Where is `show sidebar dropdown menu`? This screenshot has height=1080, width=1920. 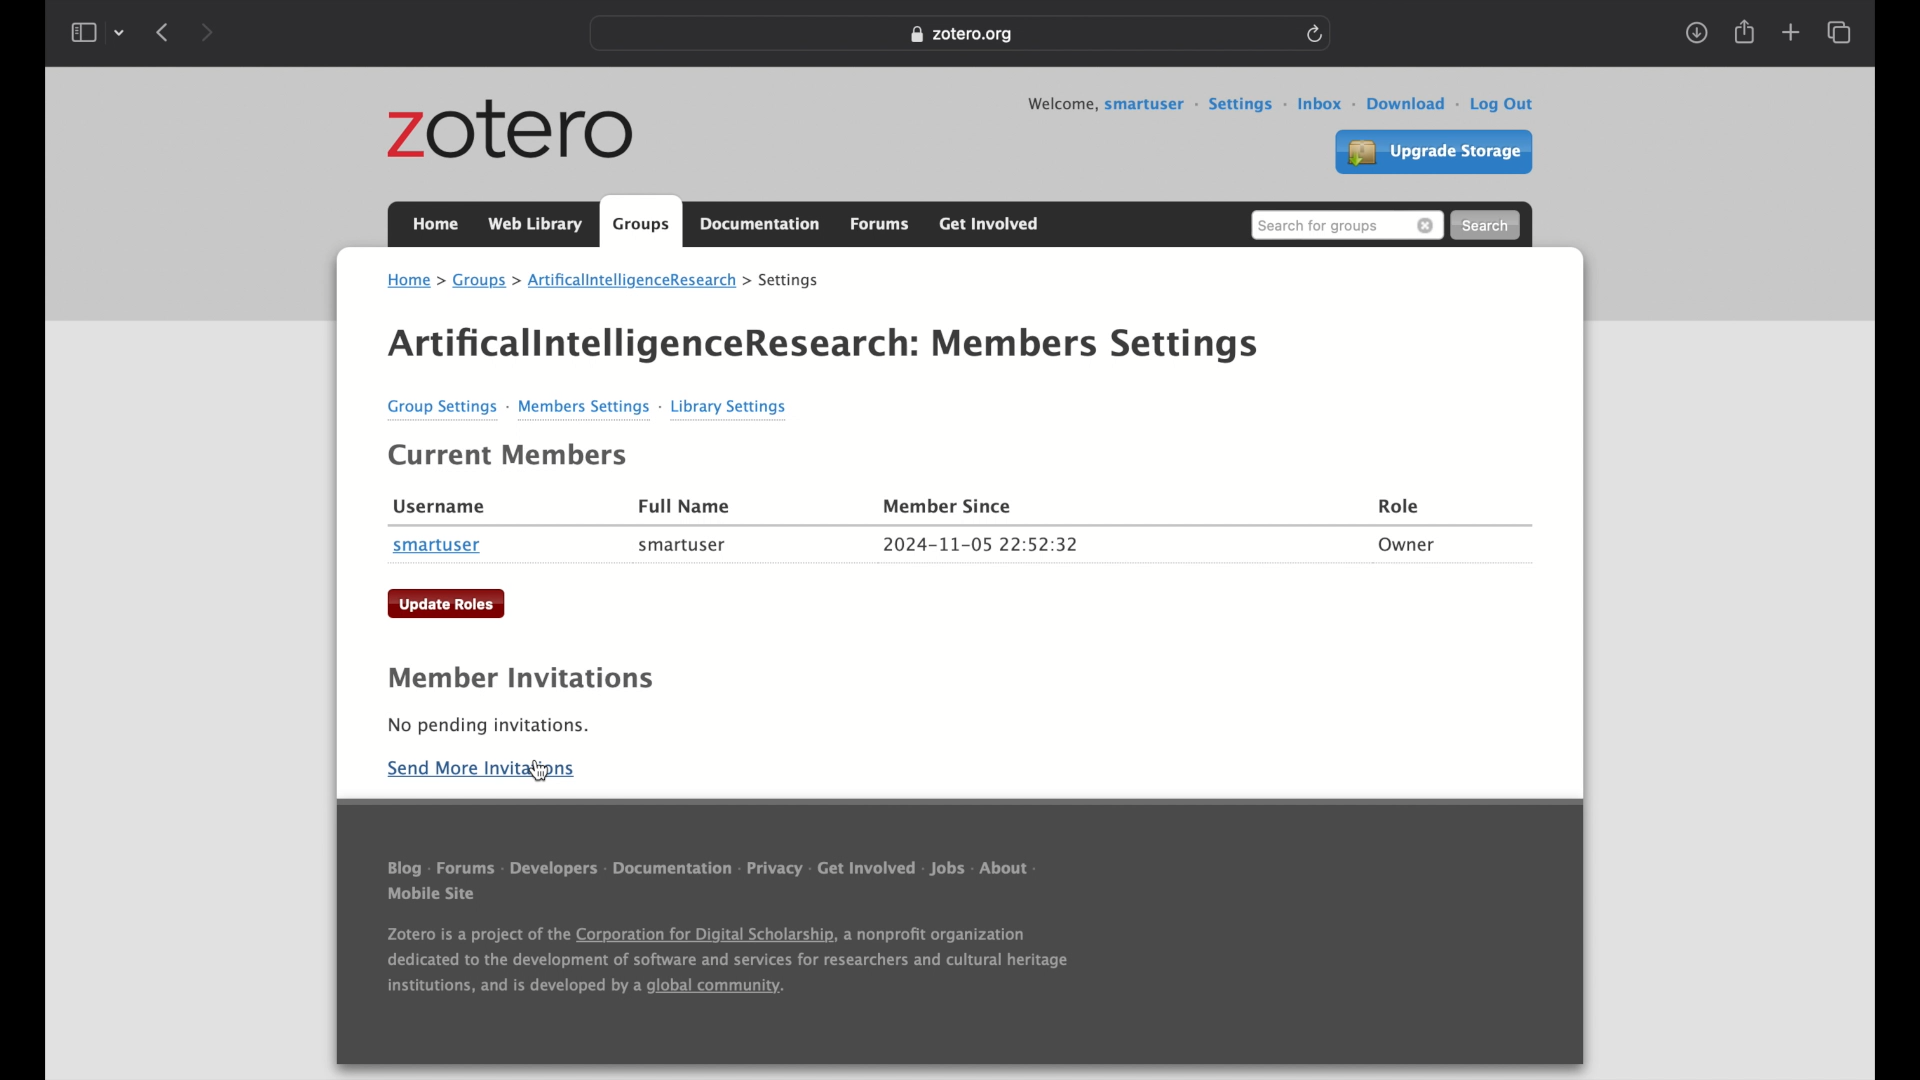
show sidebar dropdown menu is located at coordinates (98, 33).